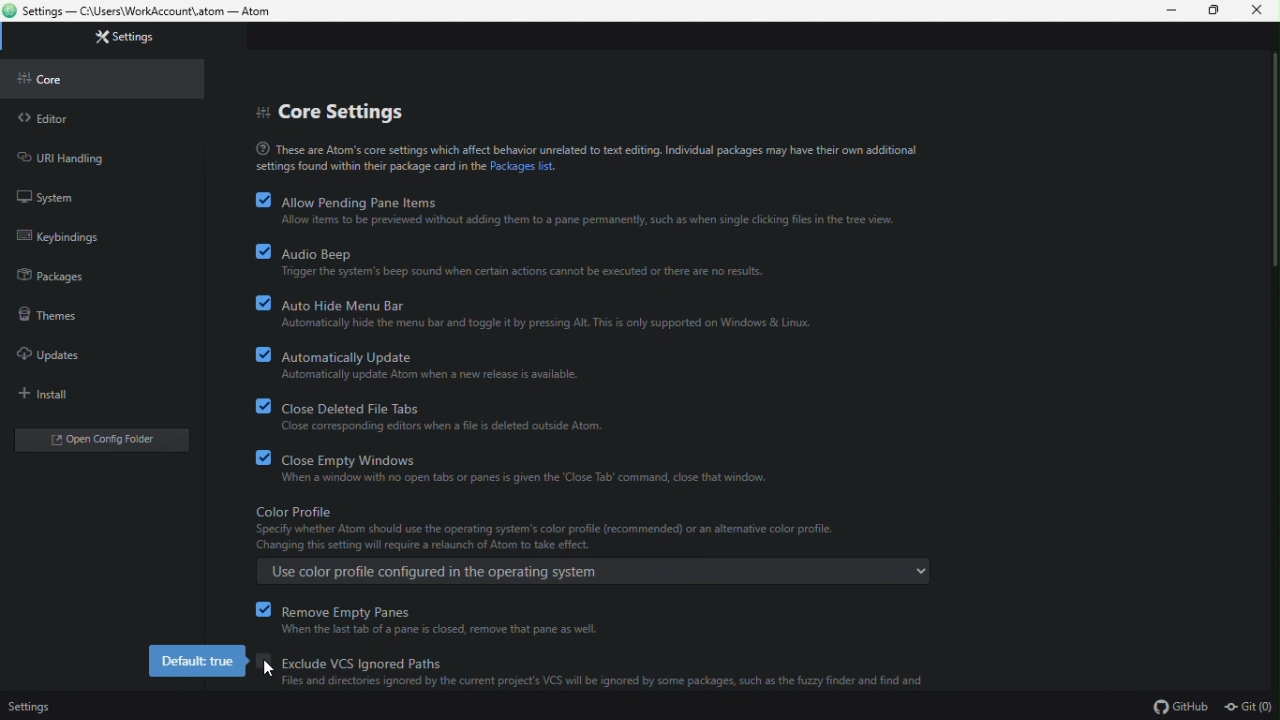  What do you see at coordinates (253, 252) in the screenshot?
I see `checkbox` at bounding box center [253, 252].